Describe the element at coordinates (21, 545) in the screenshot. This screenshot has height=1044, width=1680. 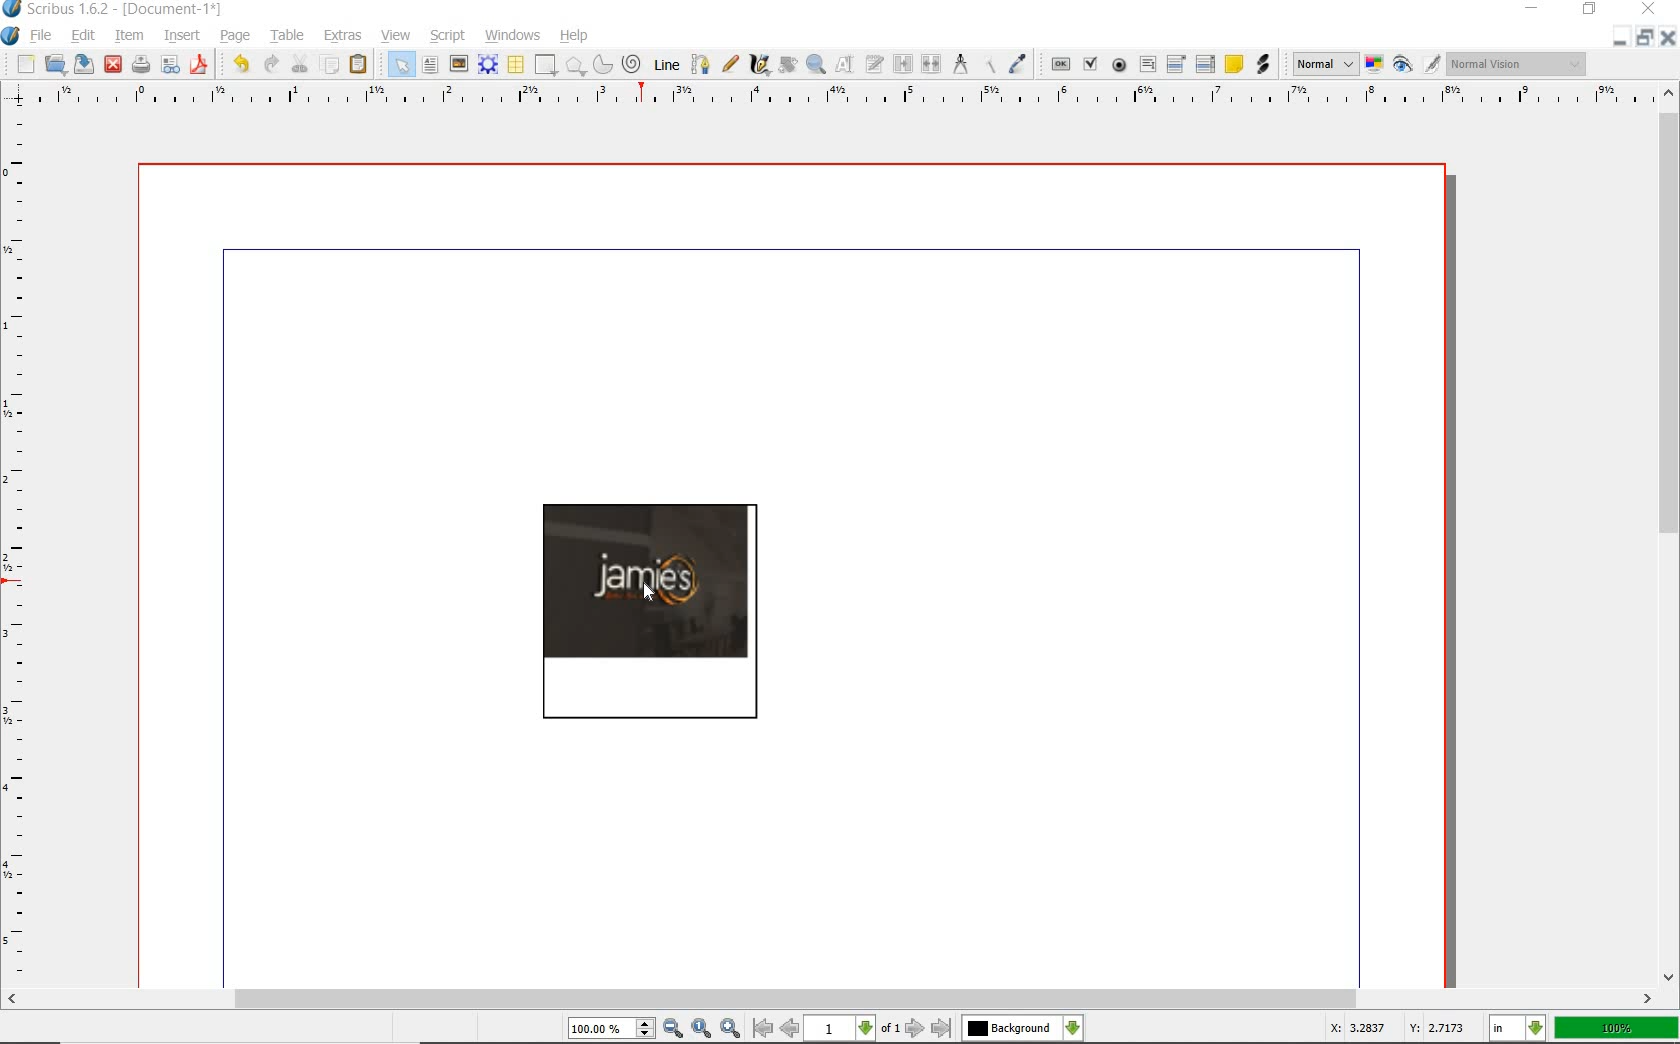
I see `ruler` at that location.